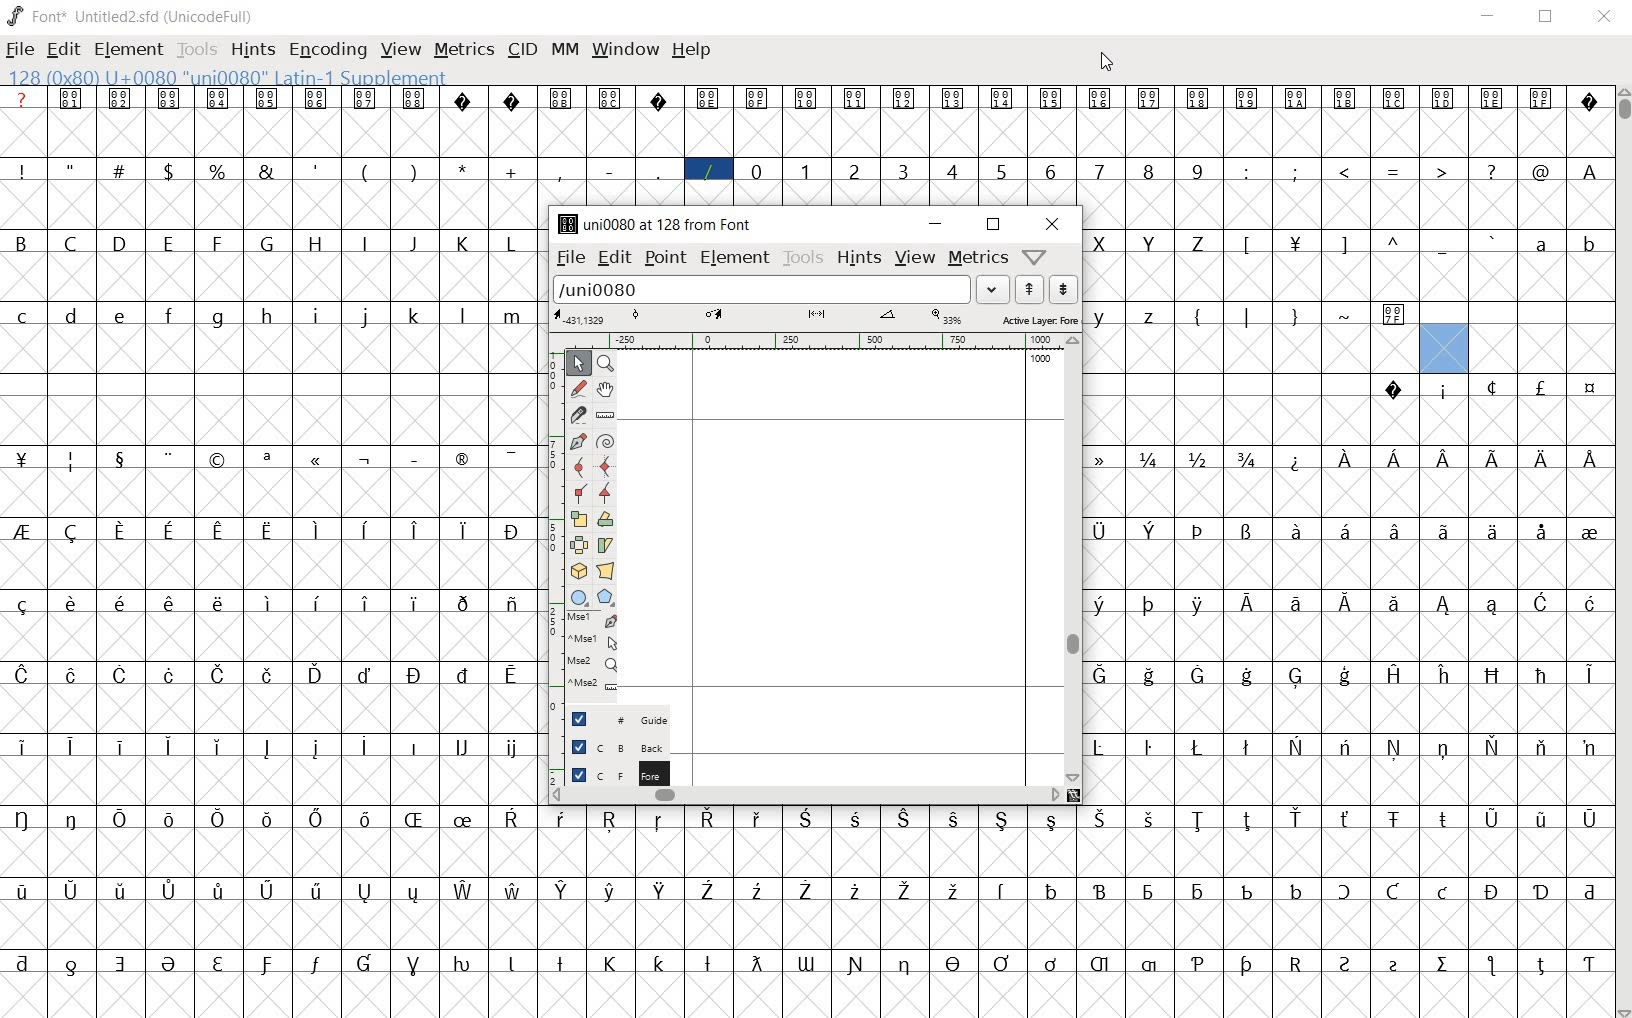  I want to click on glyph, so click(22, 605).